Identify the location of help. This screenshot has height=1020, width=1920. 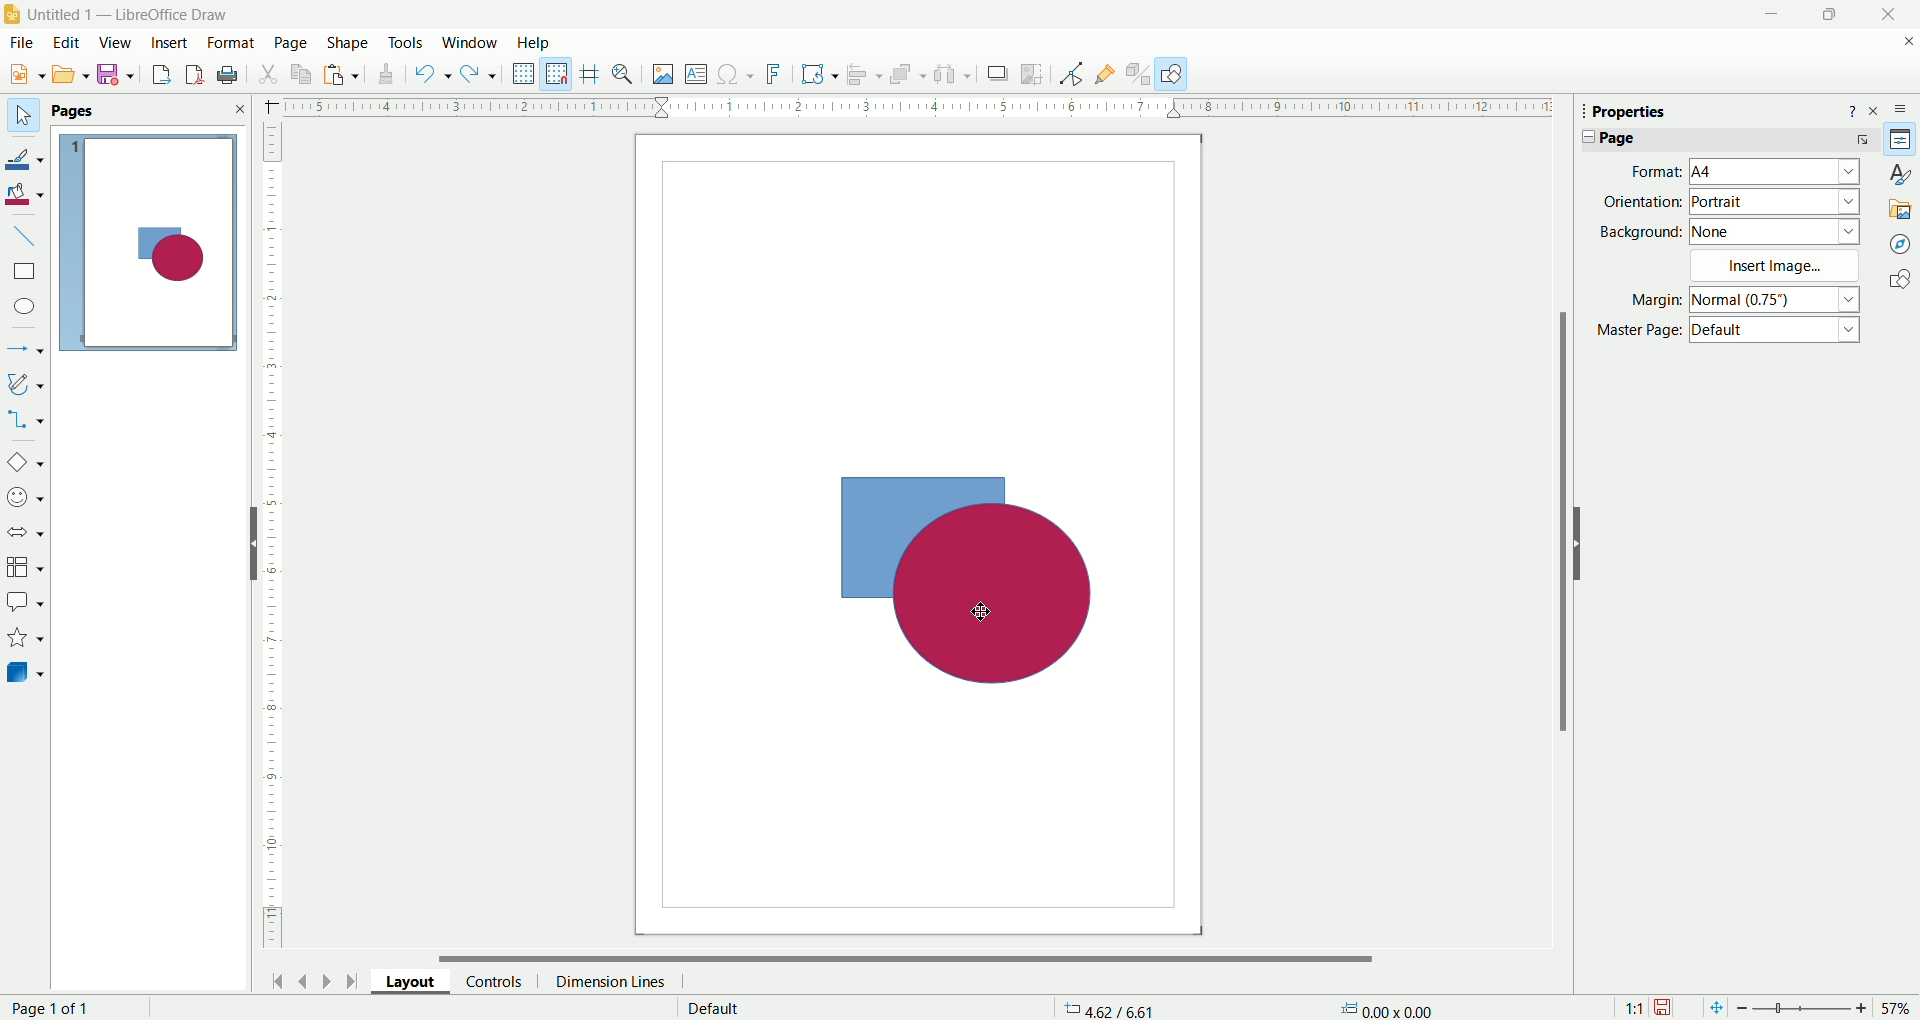
(533, 42).